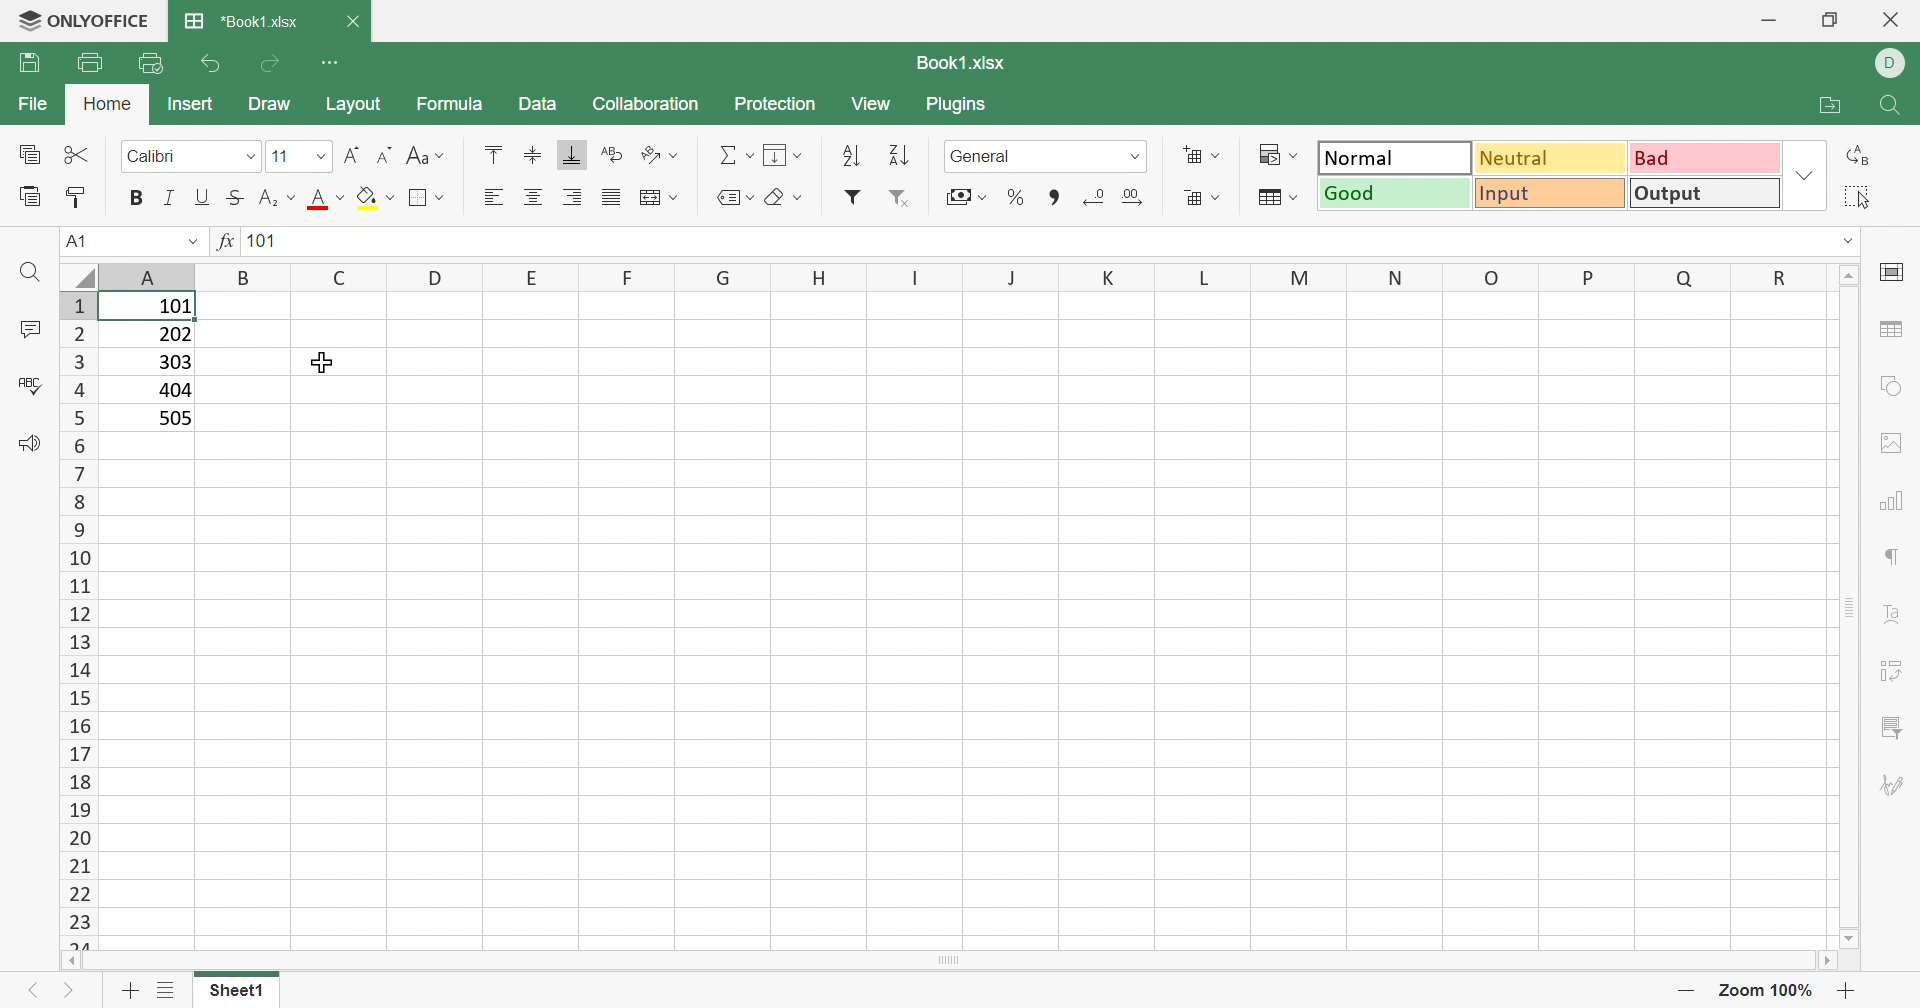 Image resolution: width=1920 pixels, height=1008 pixels. I want to click on Delete cells, so click(1203, 198).